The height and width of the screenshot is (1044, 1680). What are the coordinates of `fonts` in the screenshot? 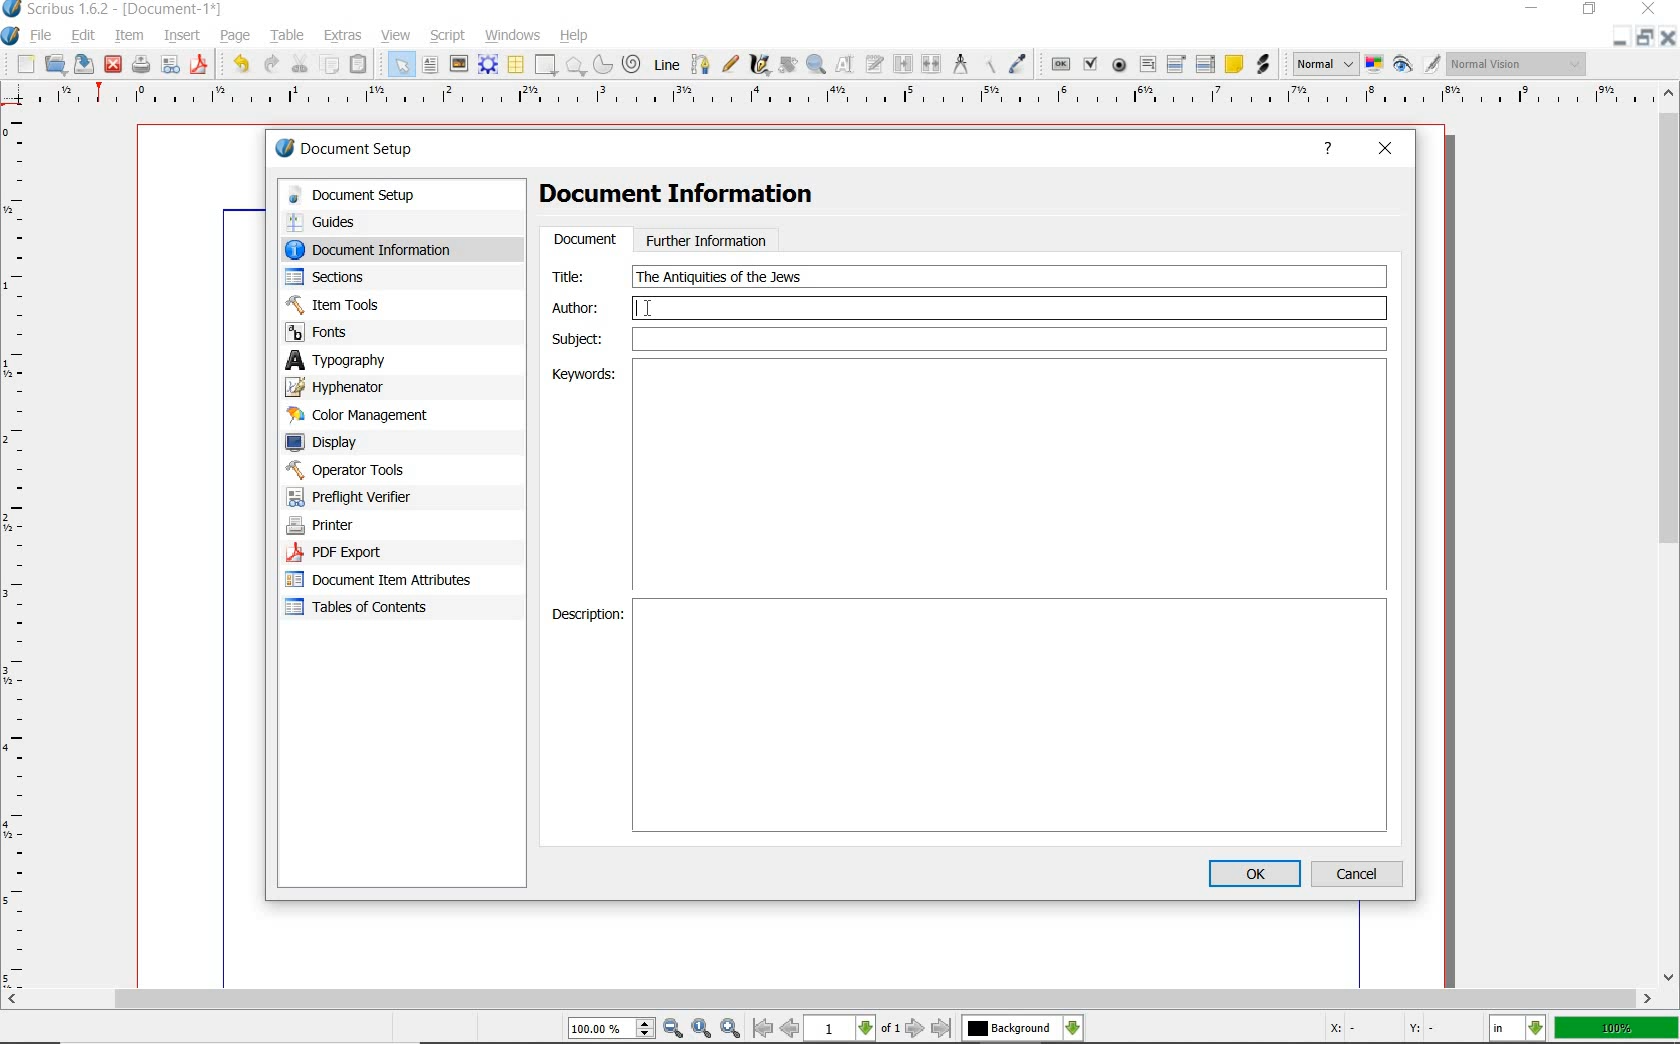 It's located at (379, 333).